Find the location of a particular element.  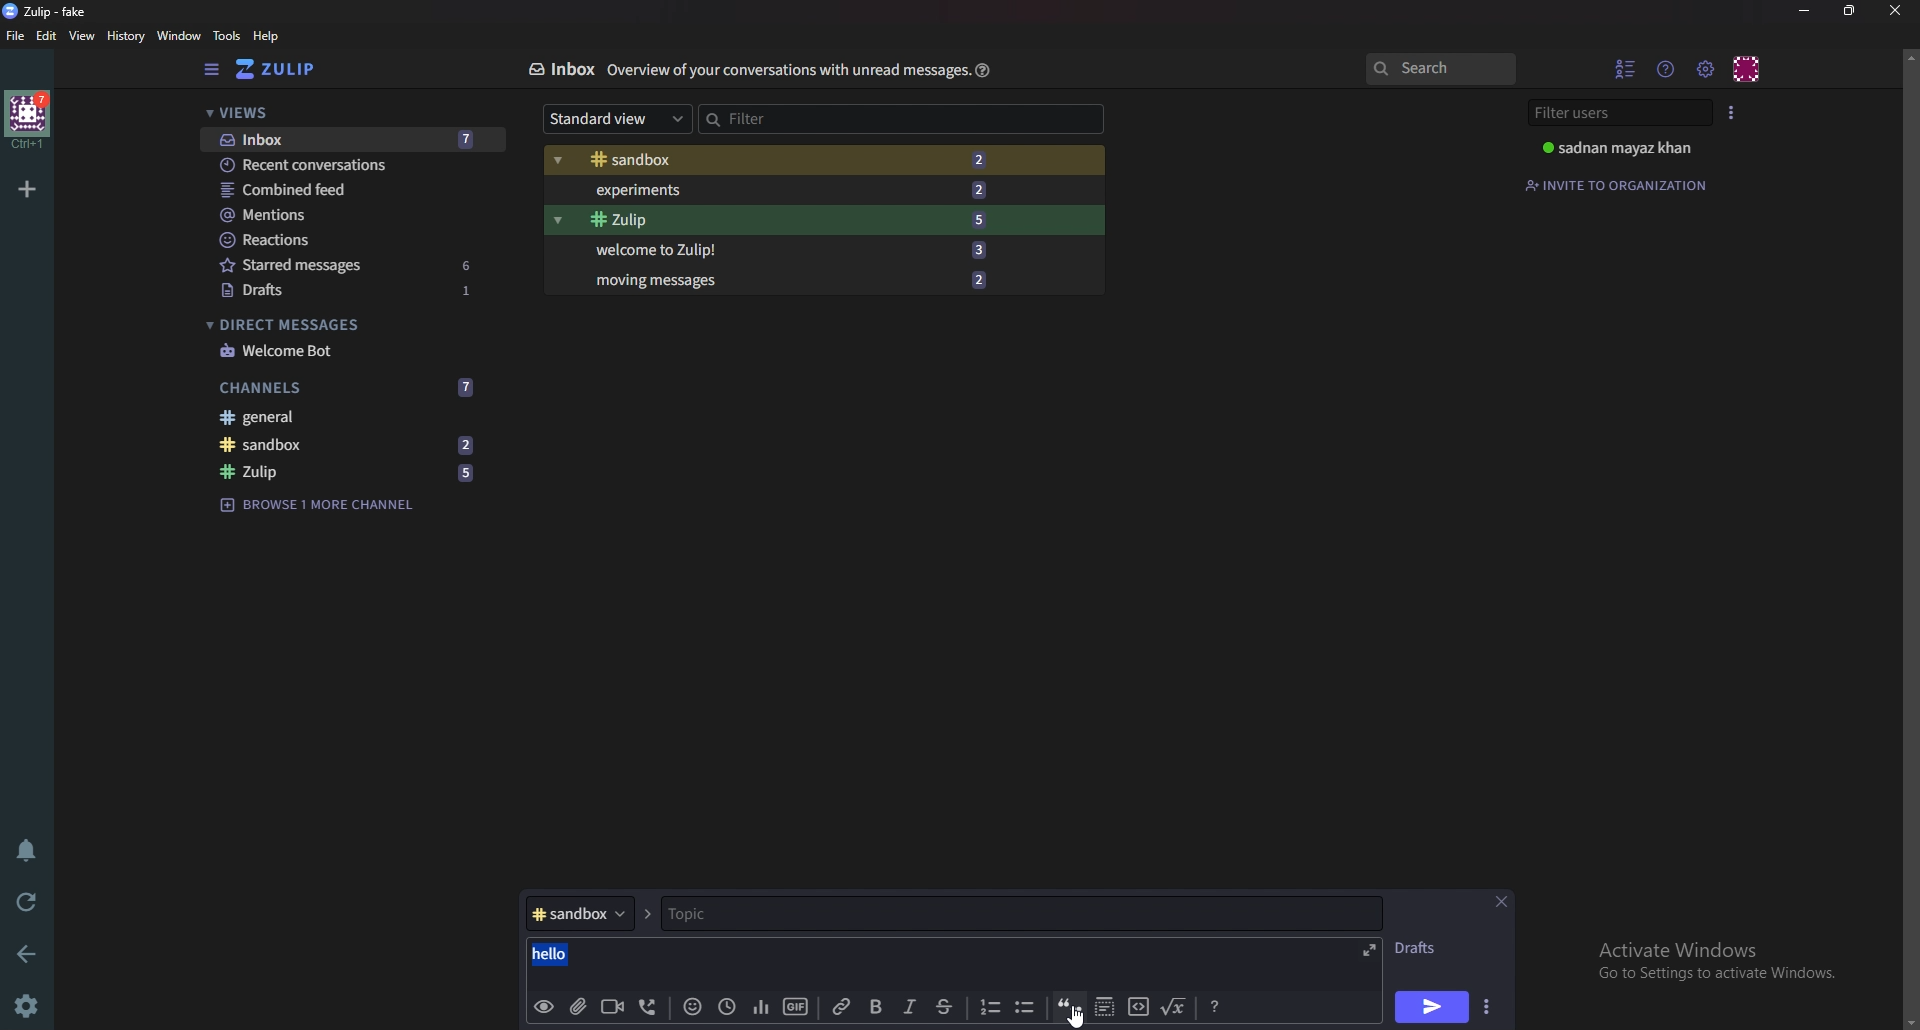

close is located at coordinates (1504, 900).